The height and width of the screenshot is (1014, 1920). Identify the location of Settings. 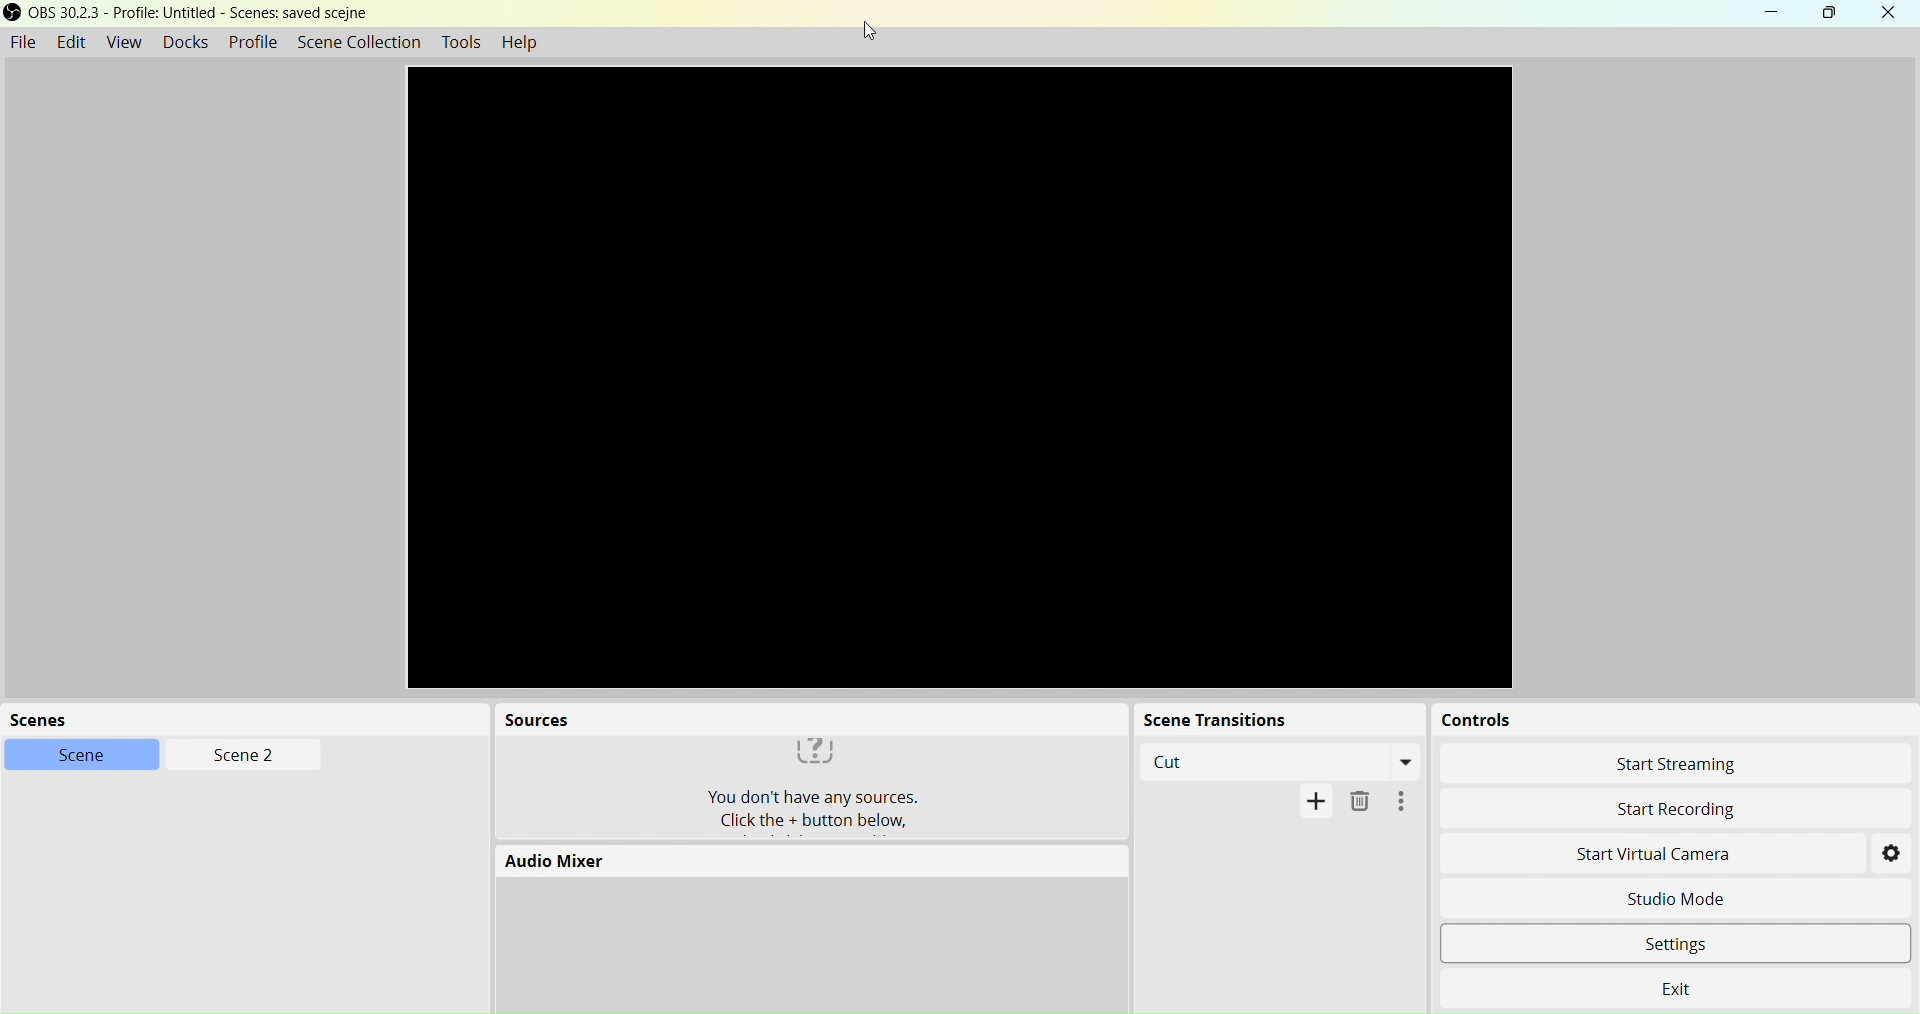
(1893, 854).